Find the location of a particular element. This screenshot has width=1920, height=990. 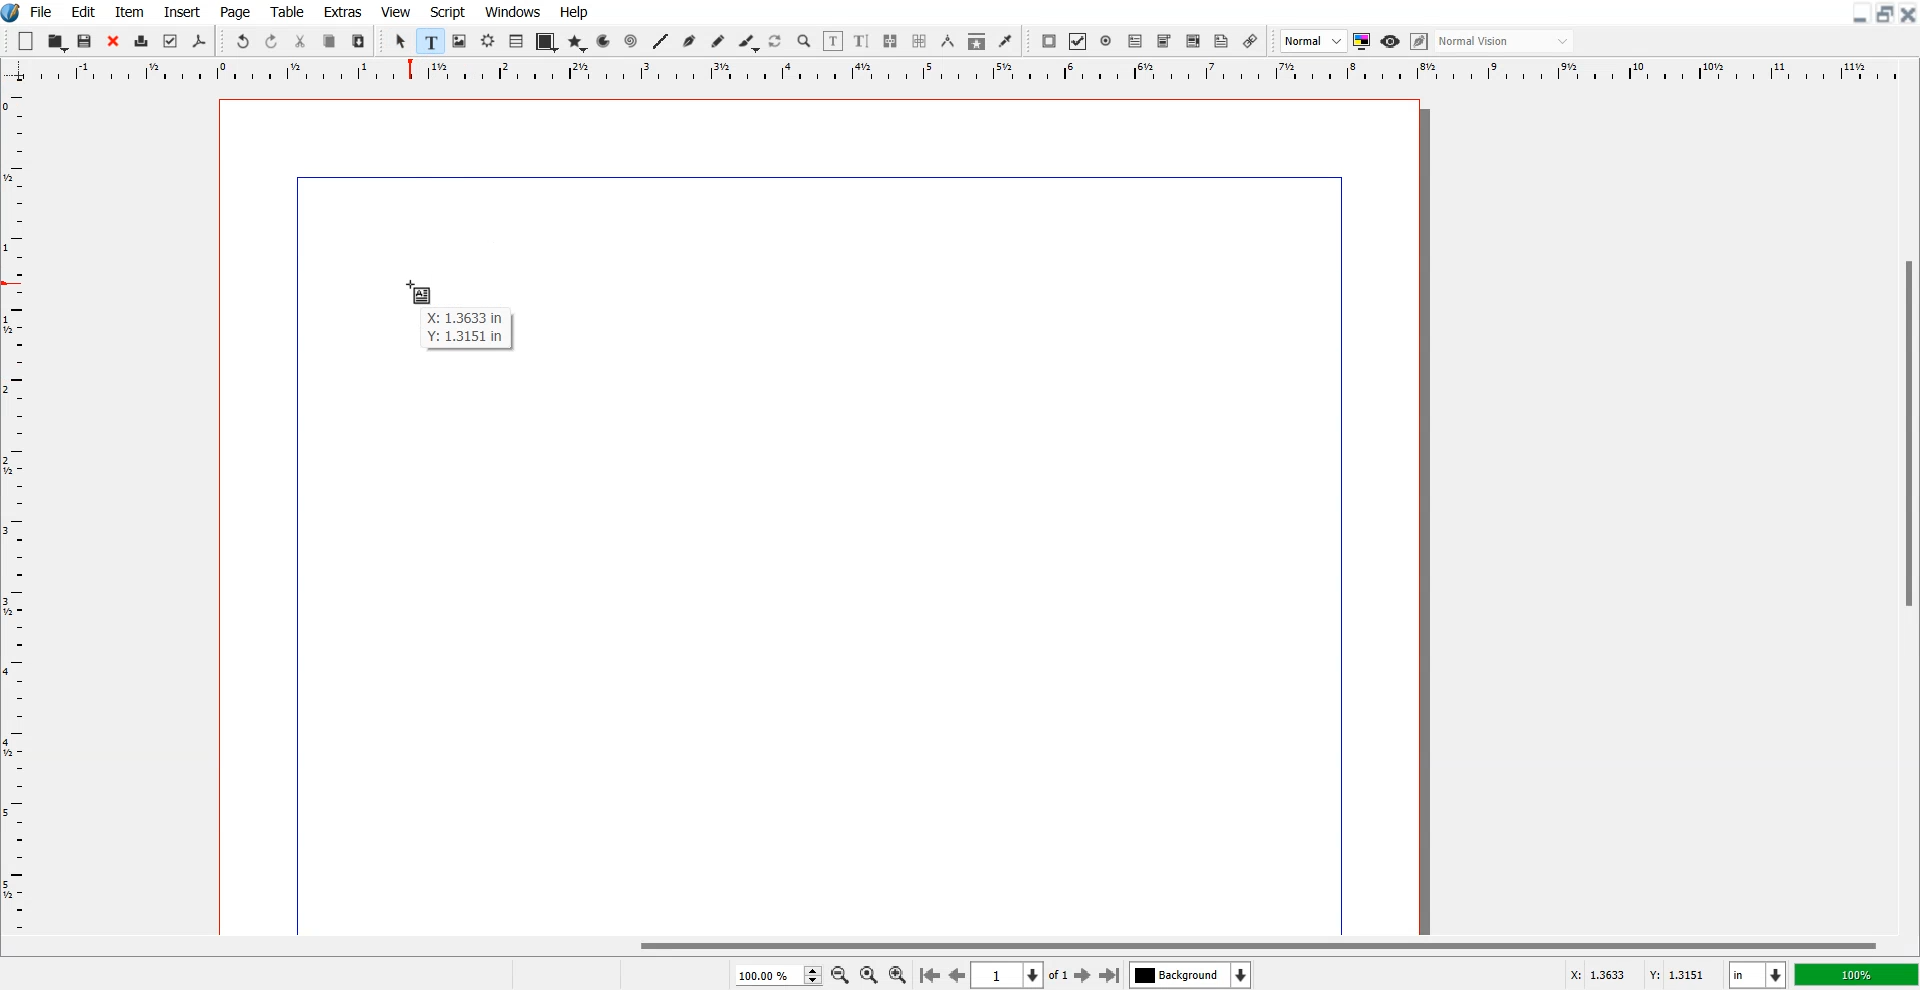

Eye dropper is located at coordinates (1005, 41).